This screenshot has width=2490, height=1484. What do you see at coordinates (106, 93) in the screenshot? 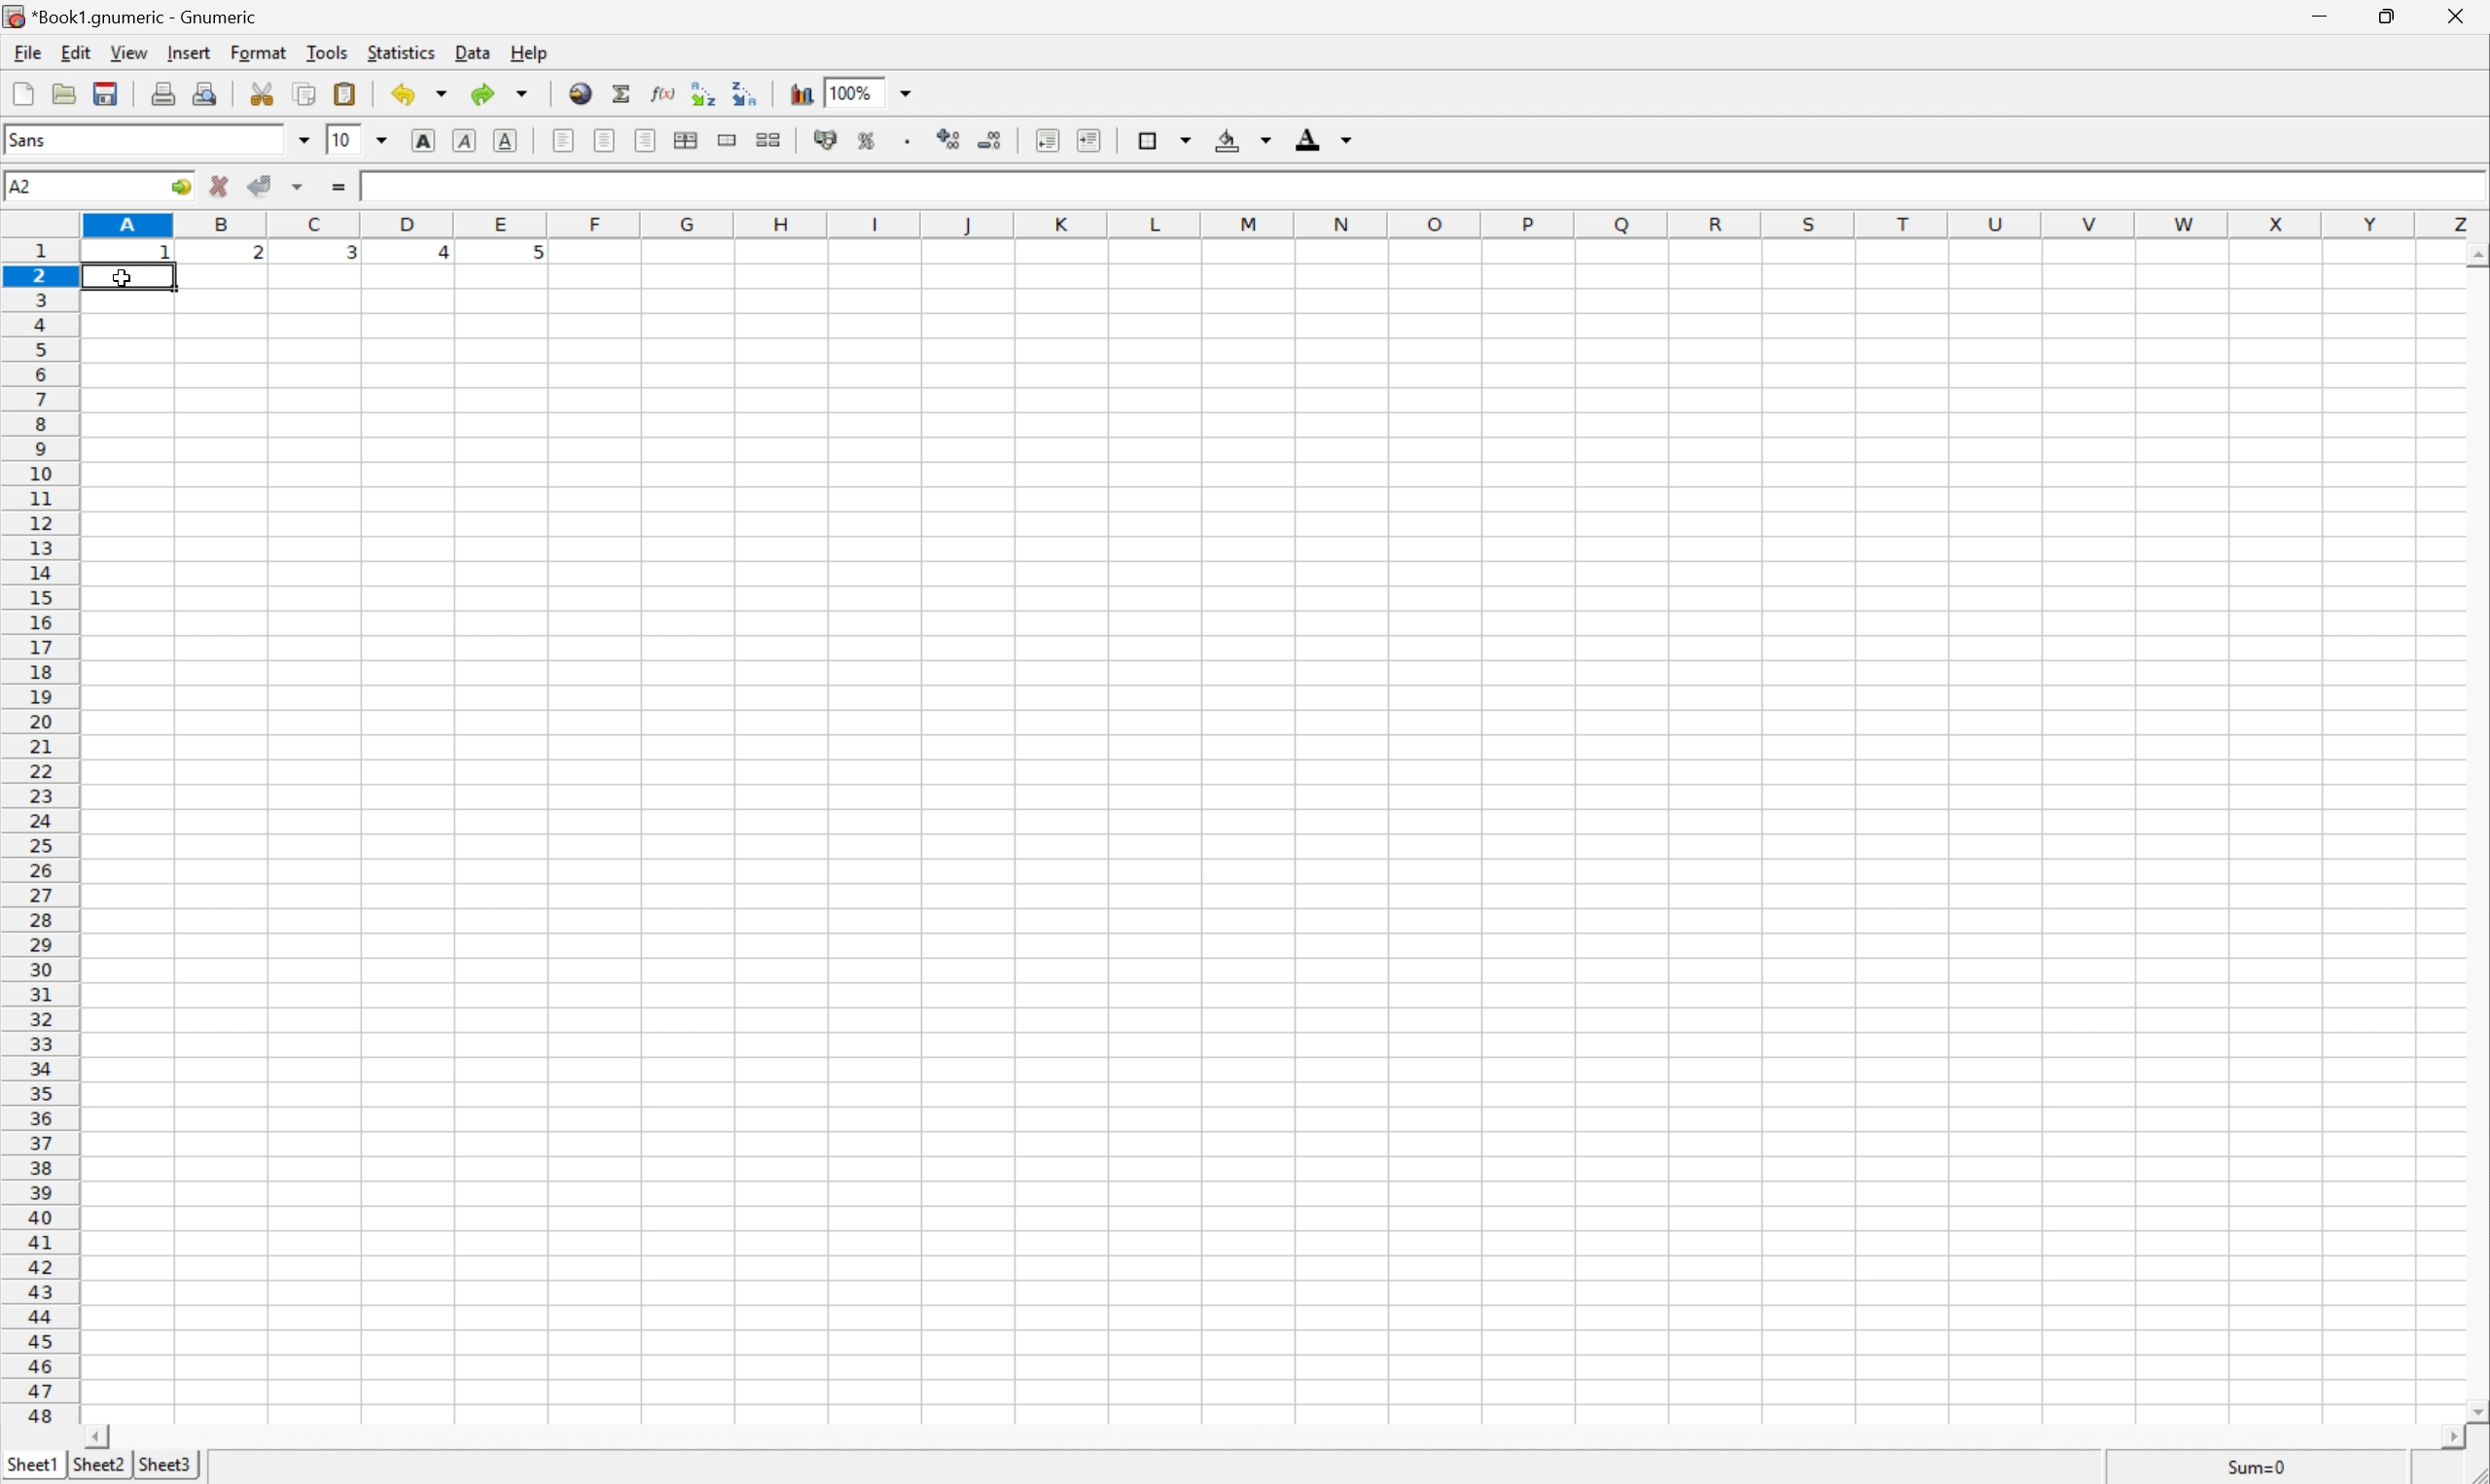
I see `save current workbook` at bounding box center [106, 93].